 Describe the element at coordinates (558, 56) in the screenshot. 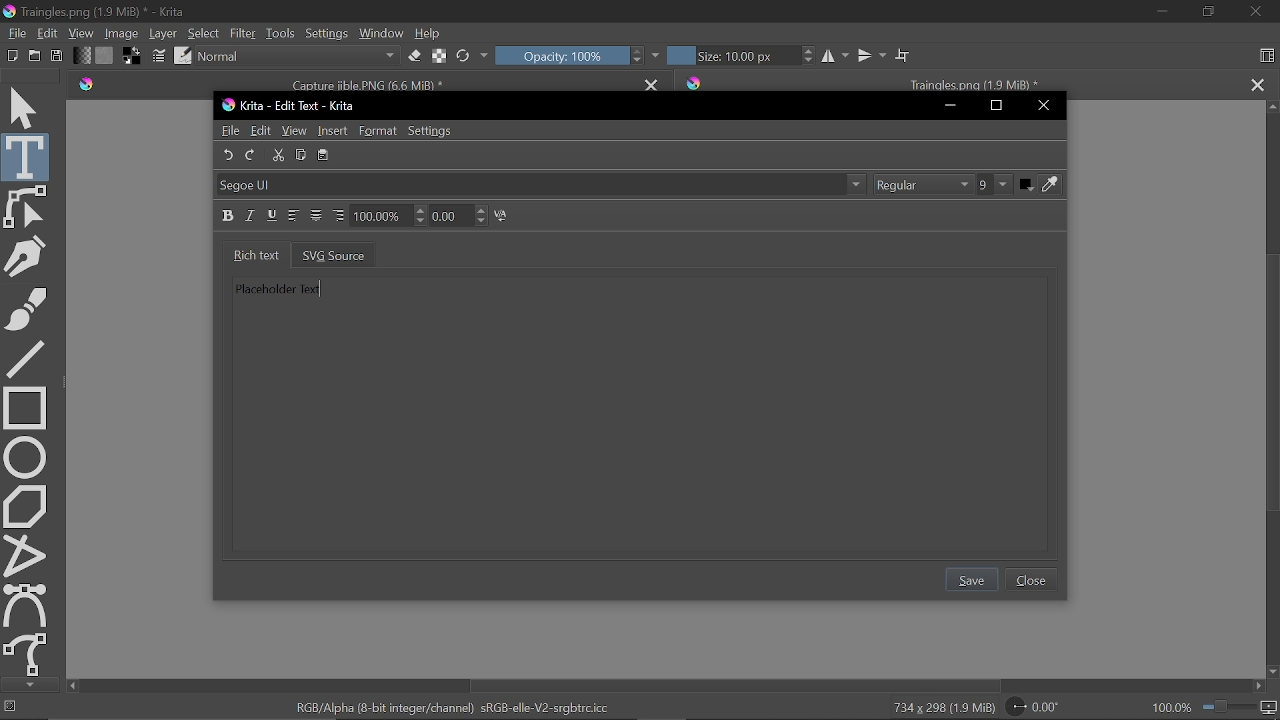

I see `Opacity: 100%` at that location.